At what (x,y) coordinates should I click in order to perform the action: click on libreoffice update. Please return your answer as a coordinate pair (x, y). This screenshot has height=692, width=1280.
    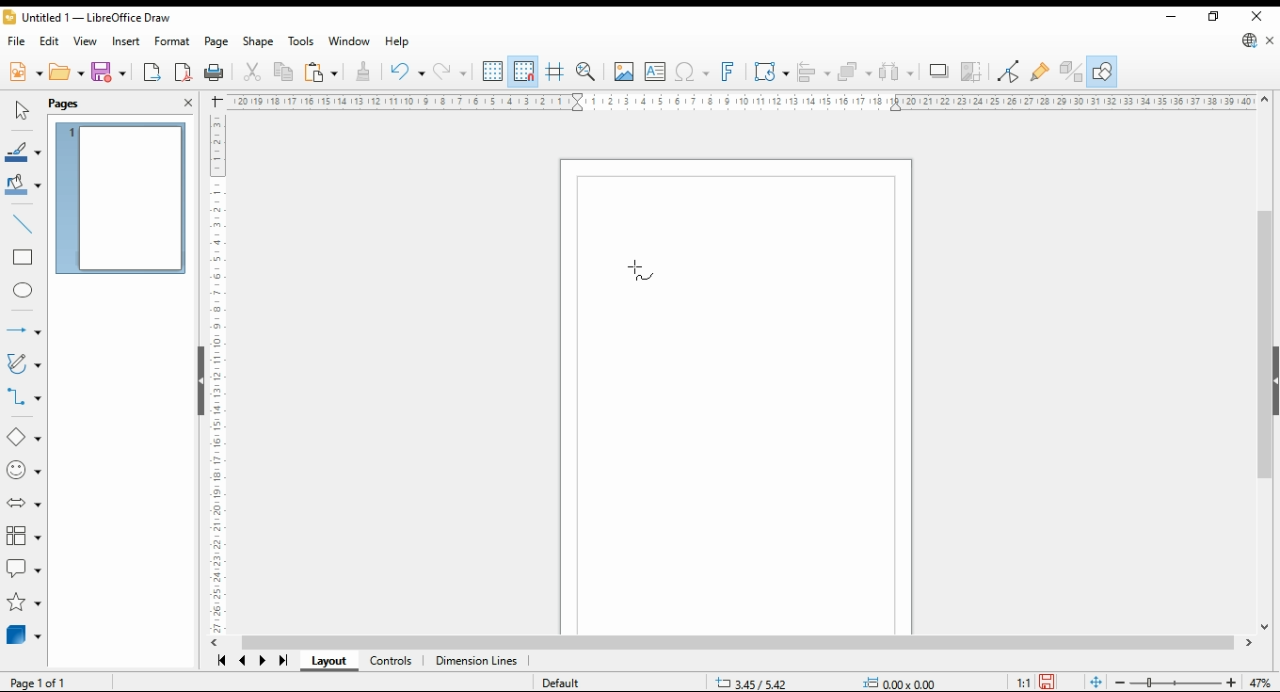
    Looking at the image, I should click on (1250, 40).